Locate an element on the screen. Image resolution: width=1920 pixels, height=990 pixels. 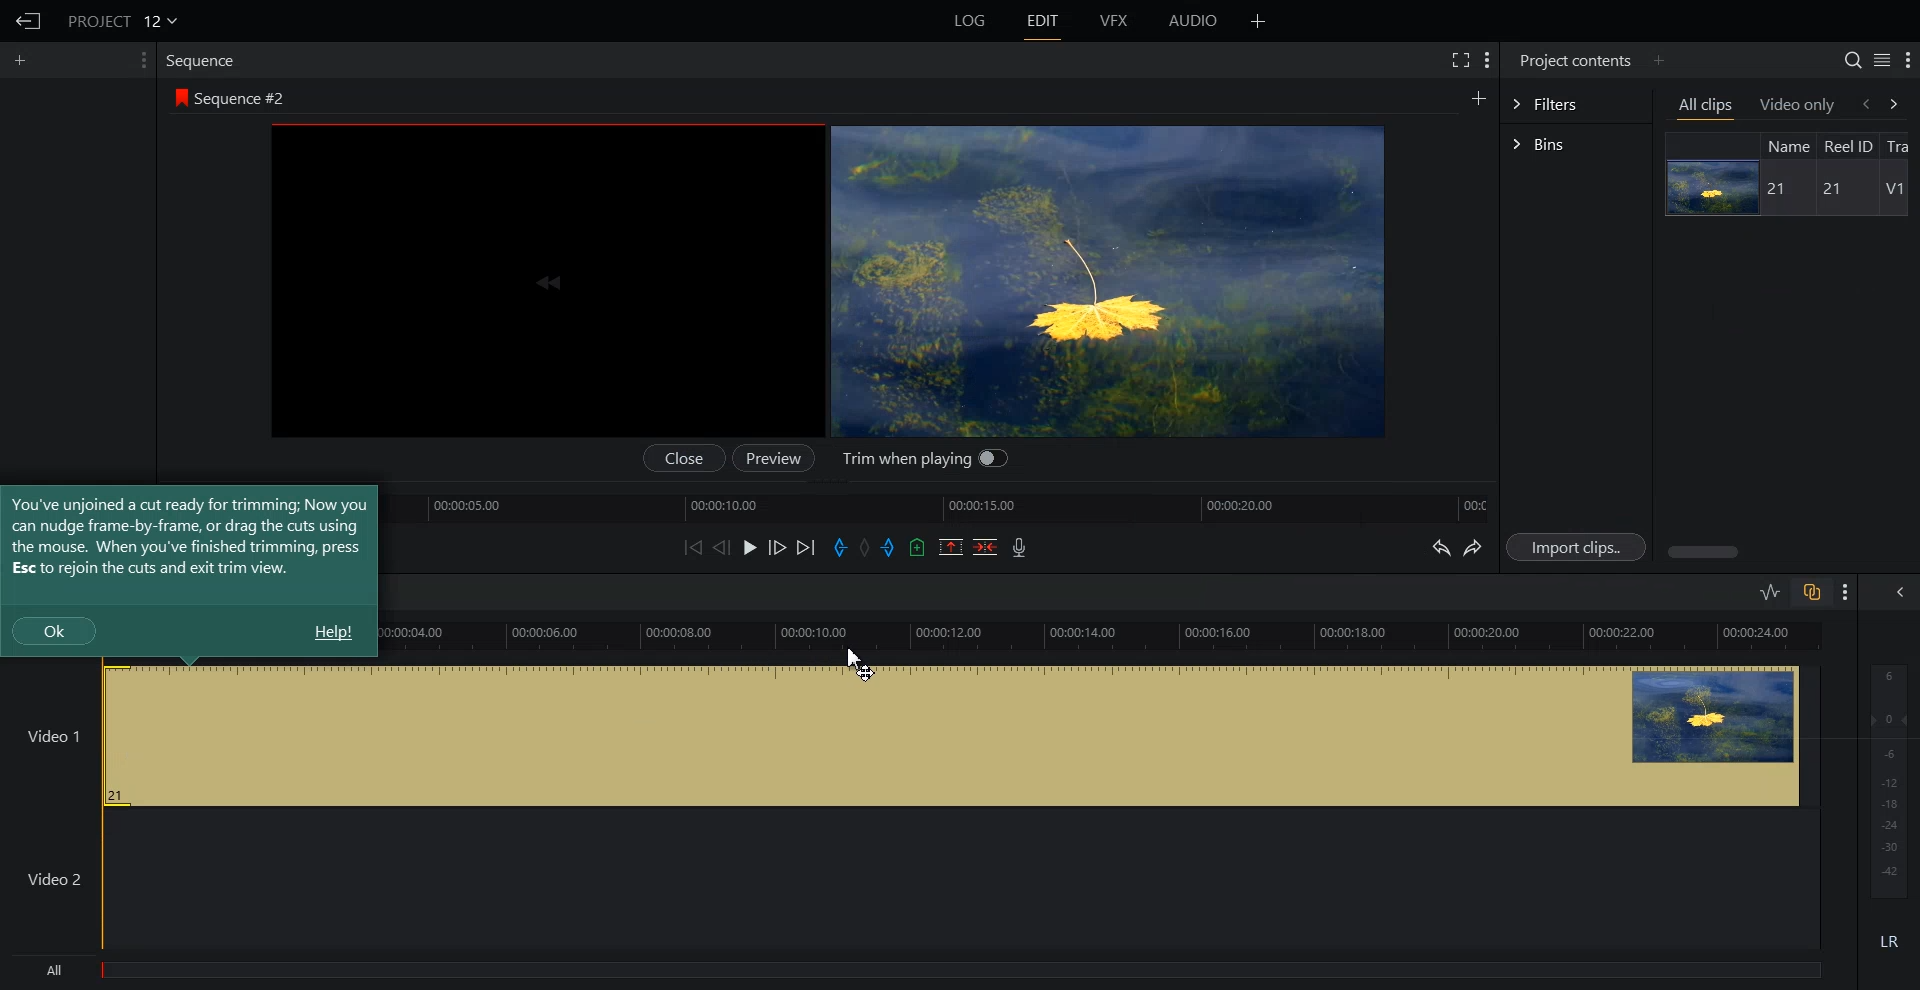
Search is located at coordinates (1853, 60).